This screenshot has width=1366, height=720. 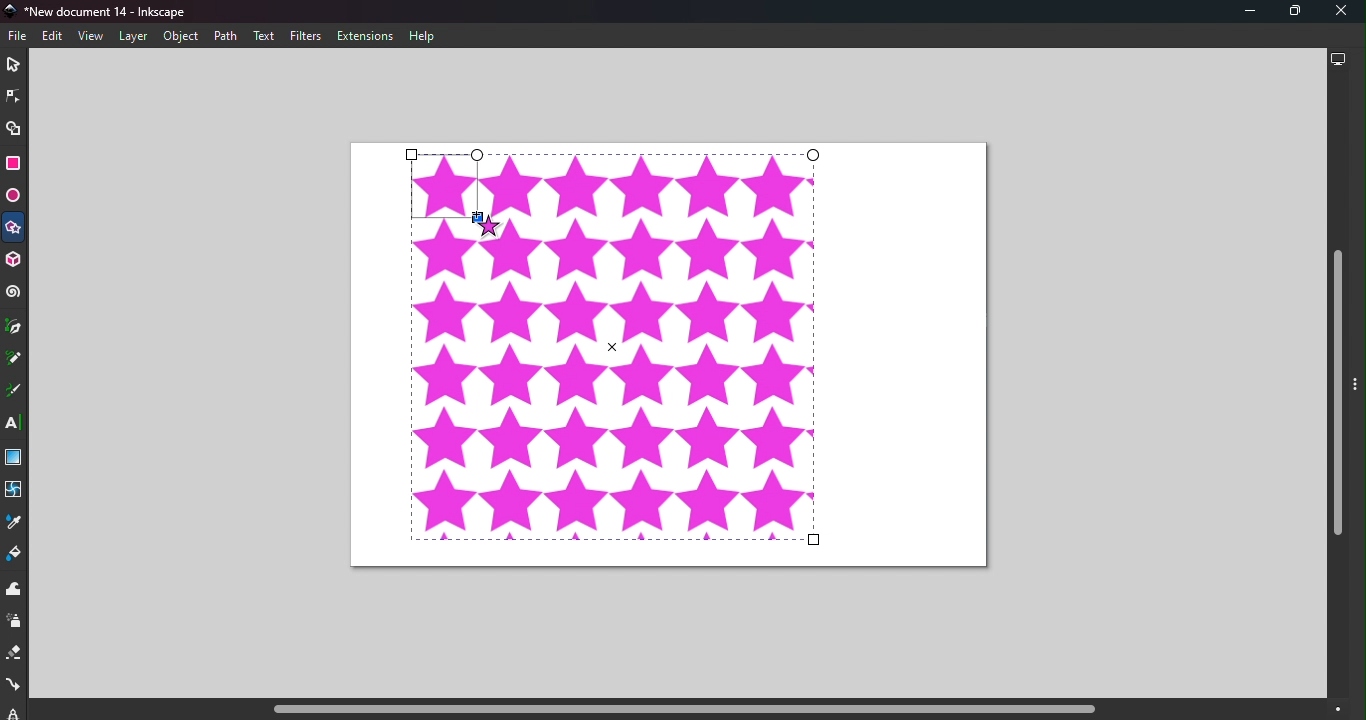 What do you see at coordinates (12, 96) in the screenshot?
I see `Node tool` at bounding box center [12, 96].